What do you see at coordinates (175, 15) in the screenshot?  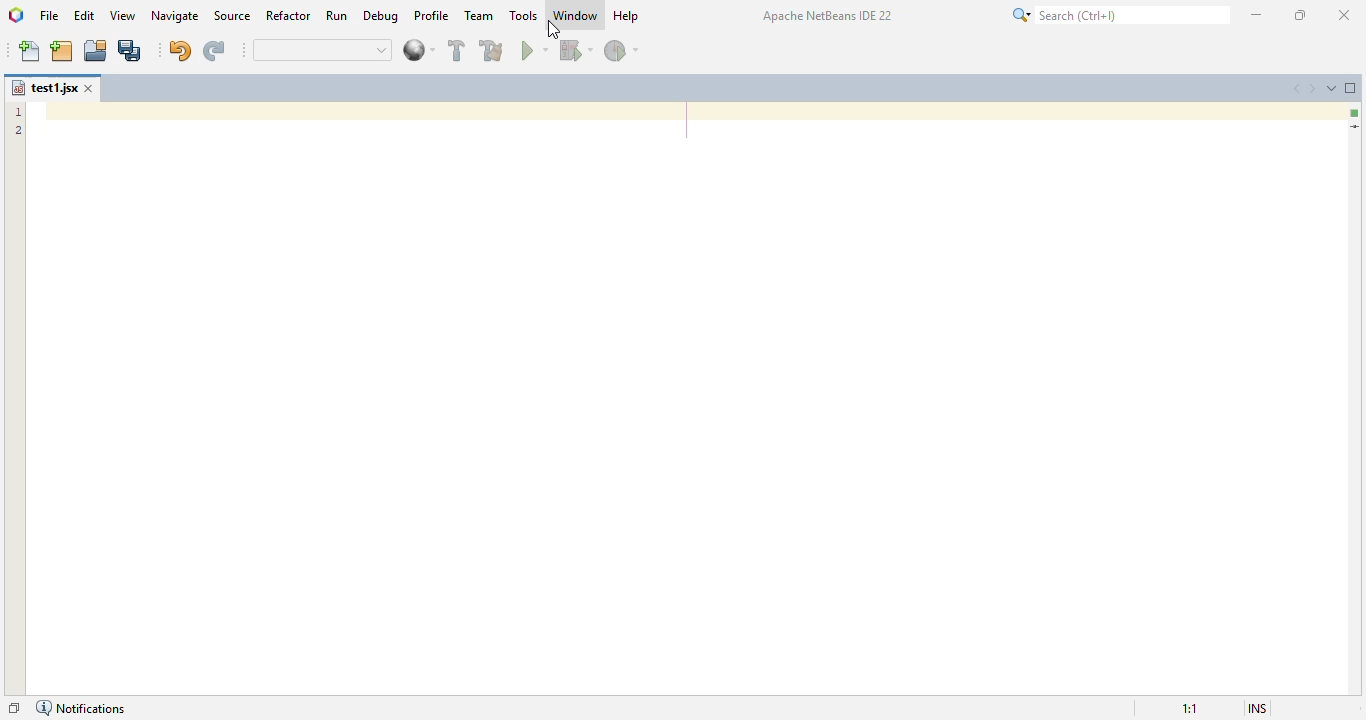 I see `navigate` at bounding box center [175, 15].